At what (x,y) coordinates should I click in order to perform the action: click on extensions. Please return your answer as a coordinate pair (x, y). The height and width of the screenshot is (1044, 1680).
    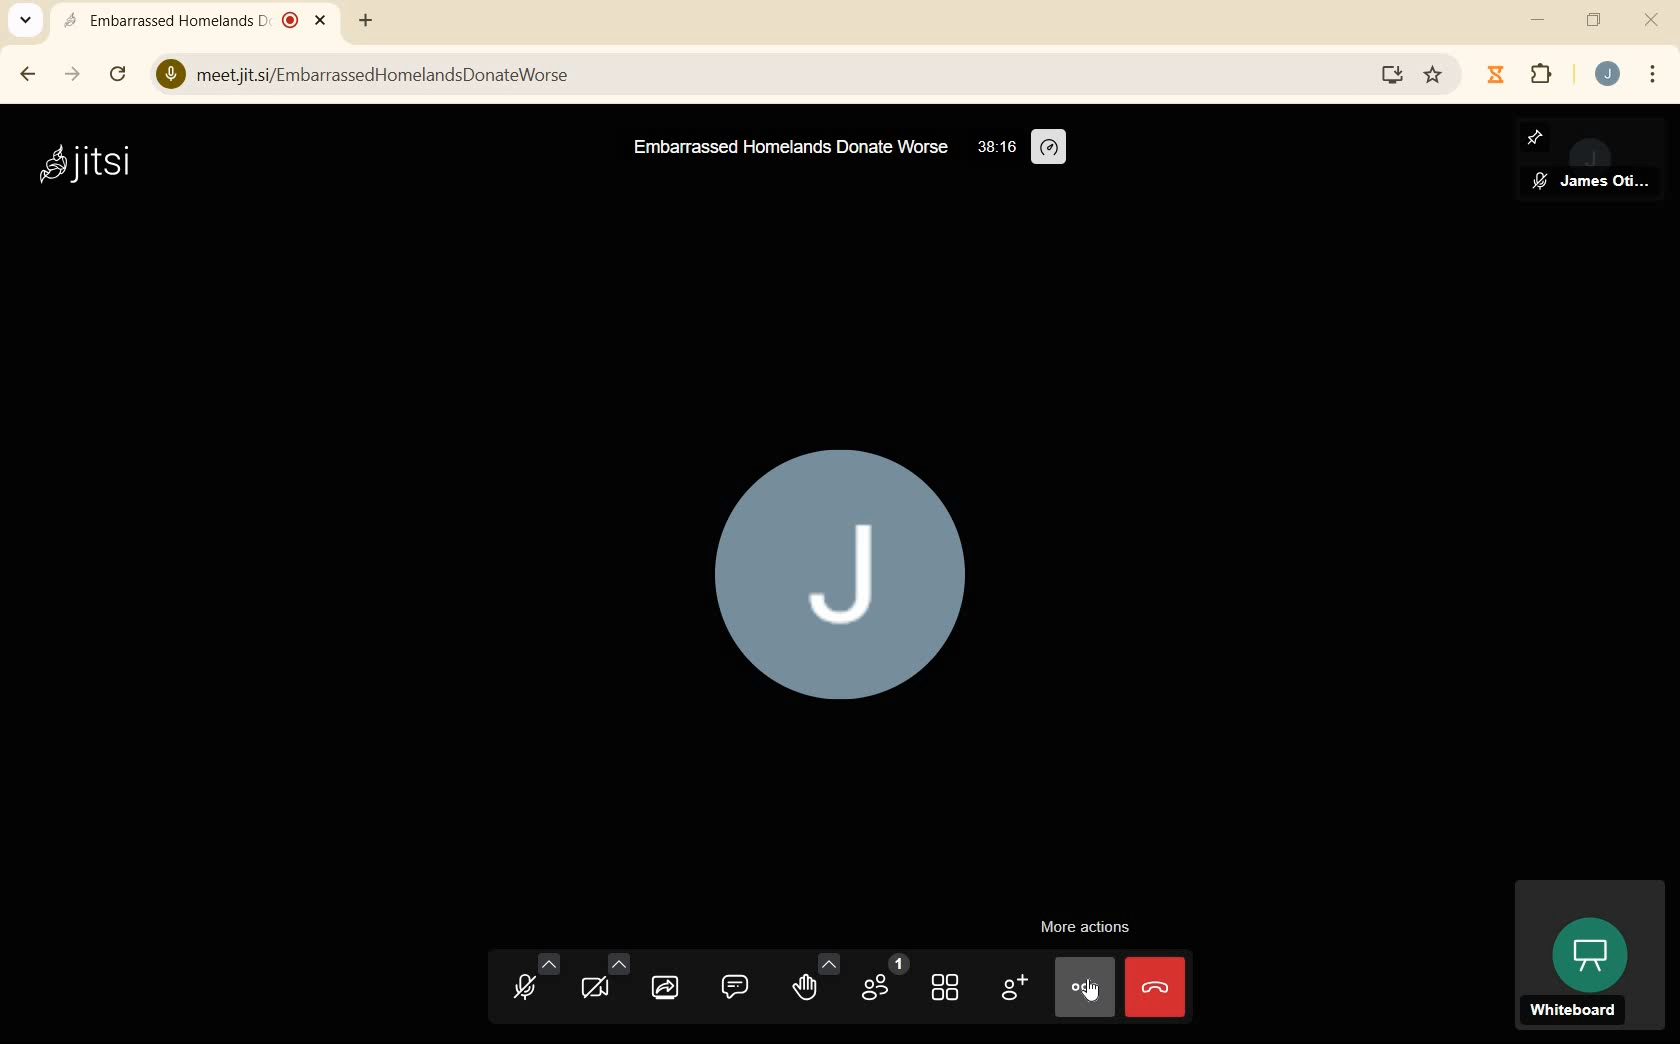
    Looking at the image, I should click on (1546, 76).